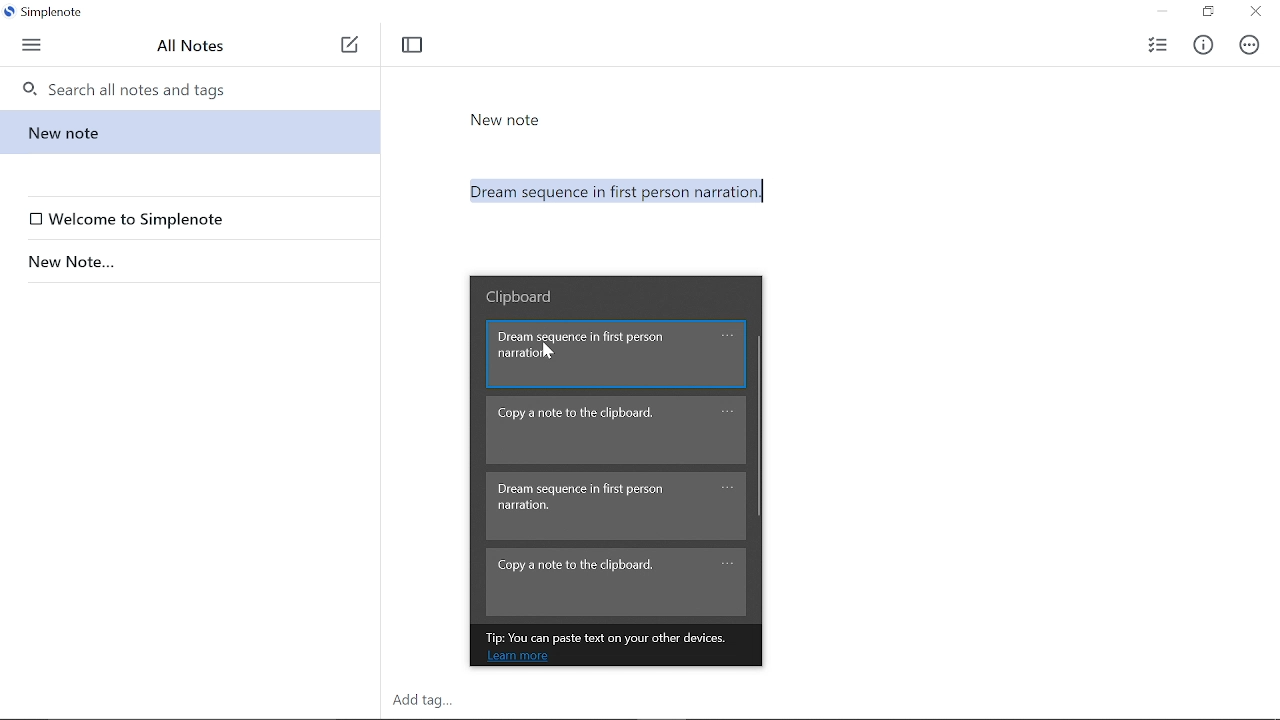 Image resolution: width=1280 pixels, height=720 pixels. What do you see at coordinates (1208, 42) in the screenshot?
I see `Info` at bounding box center [1208, 42].